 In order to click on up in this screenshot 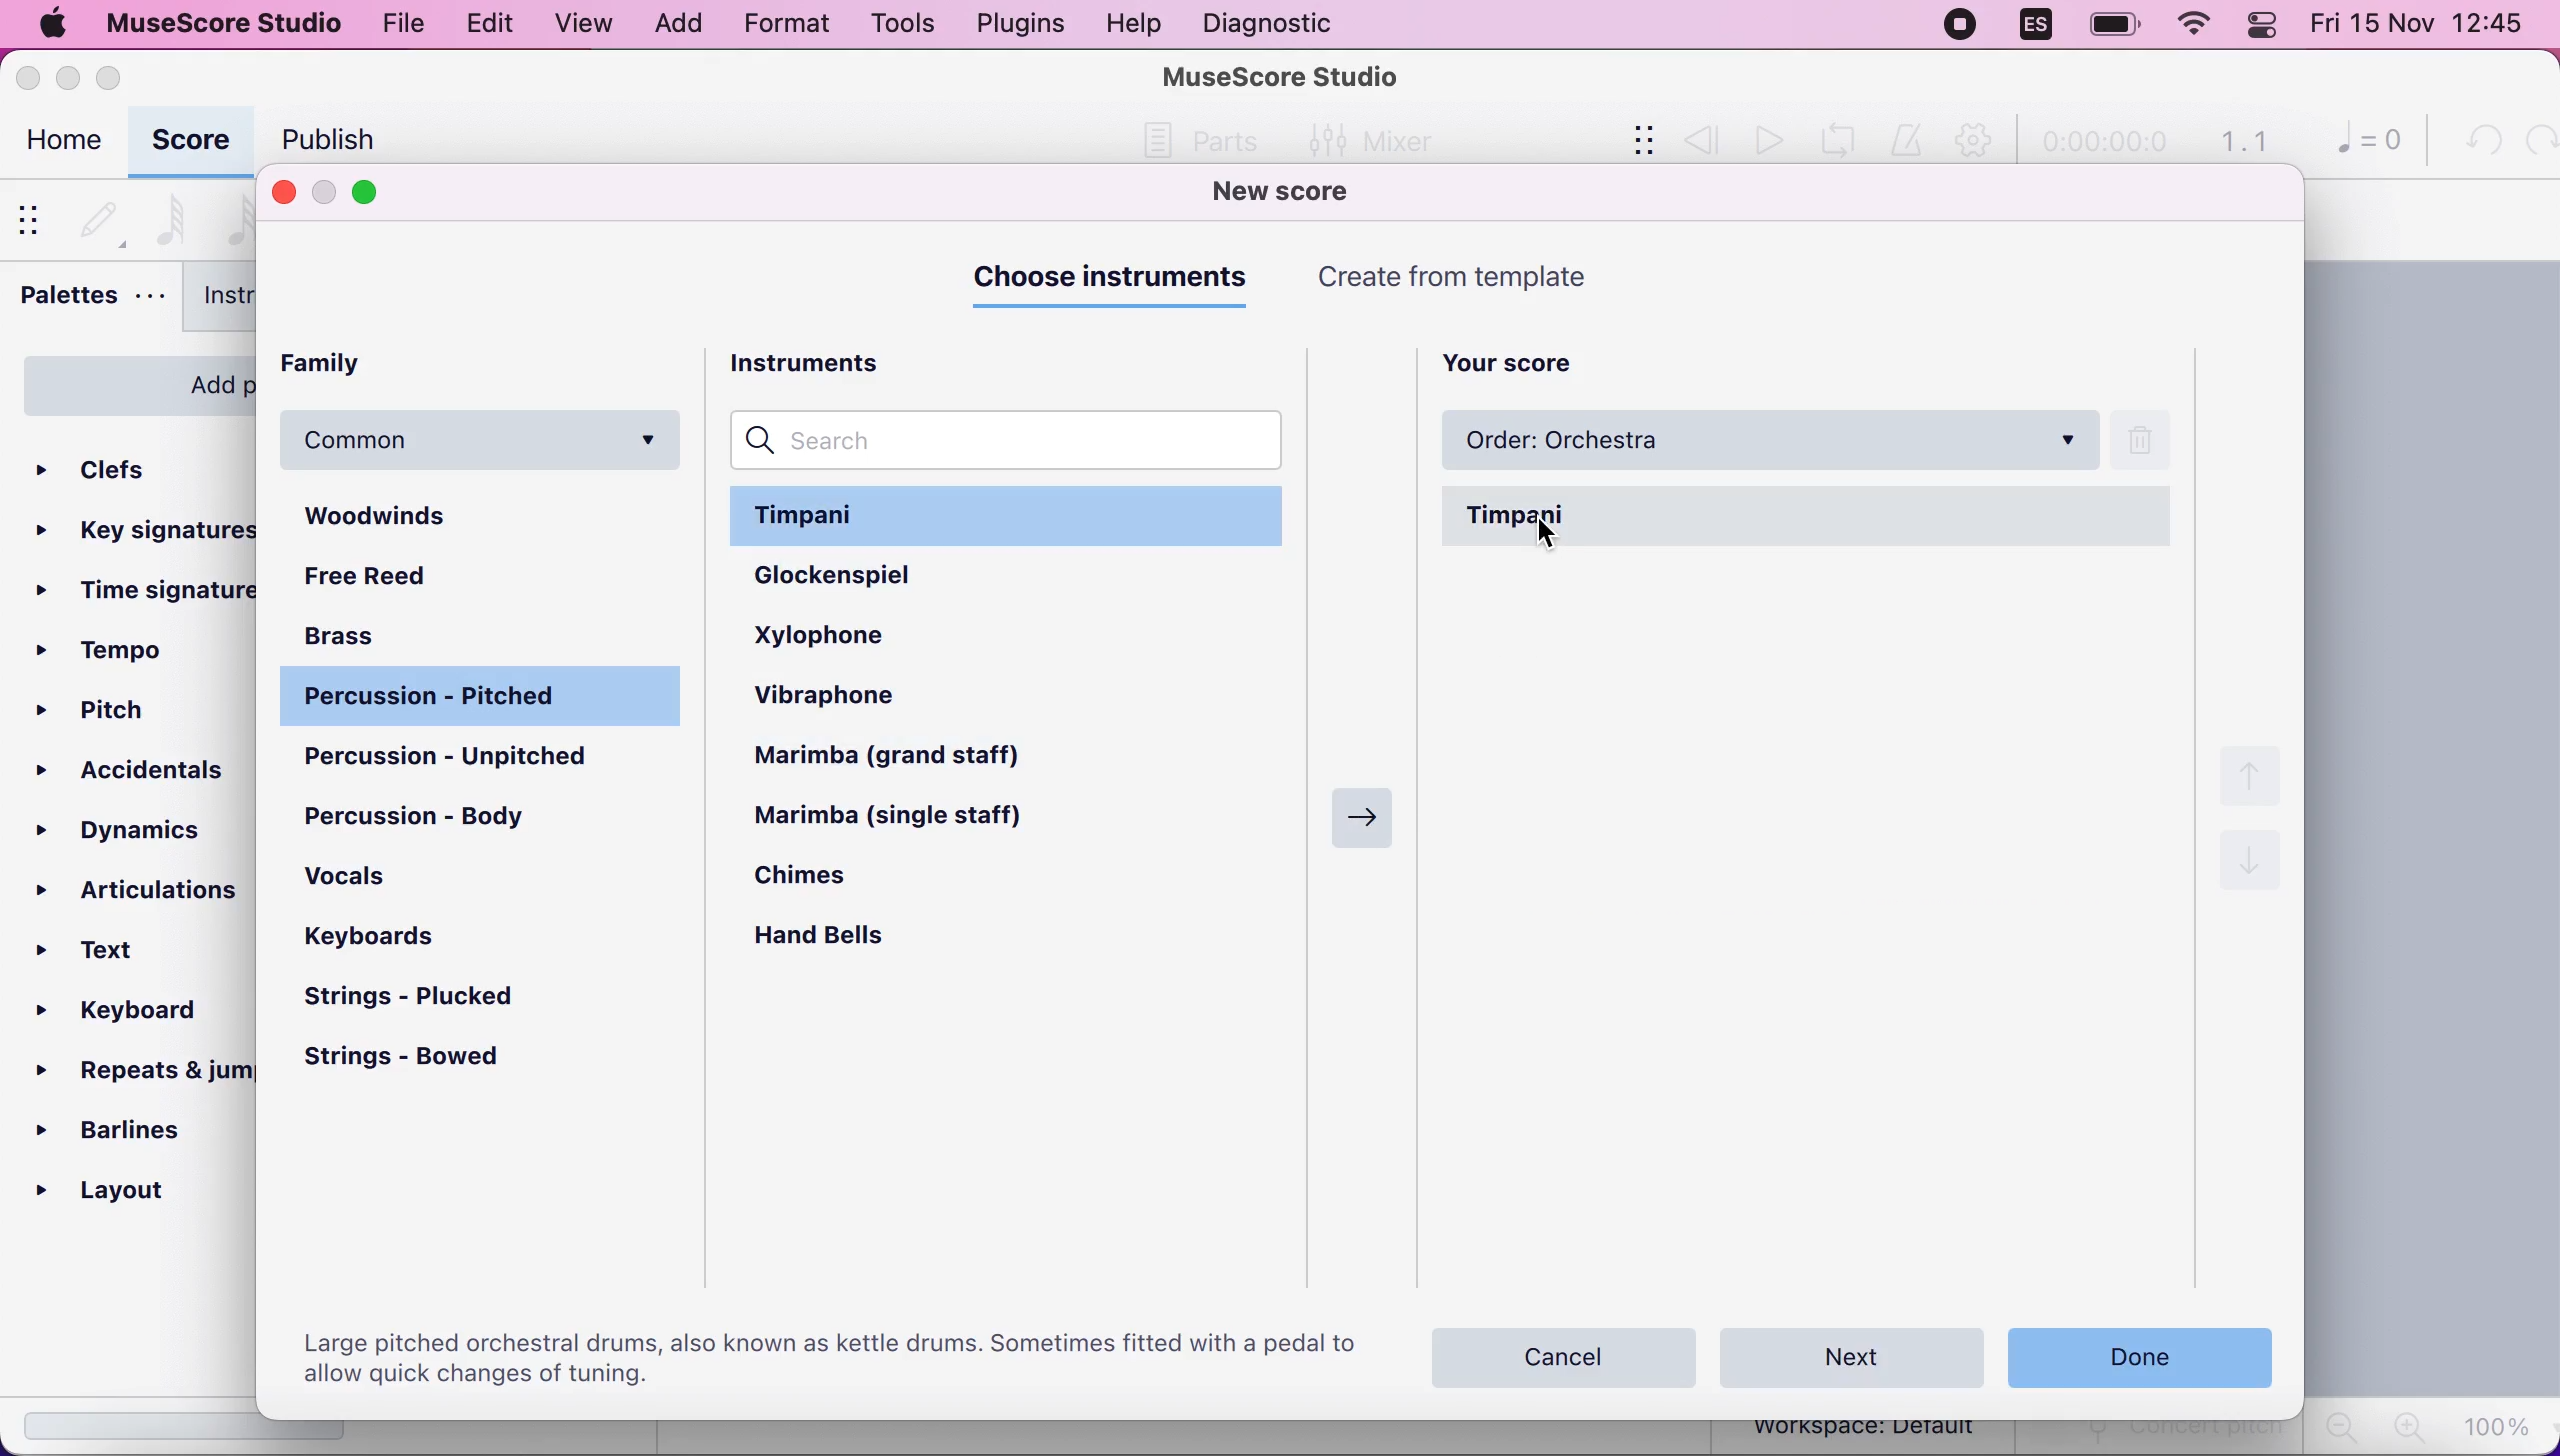, I will do `click(2256, 773)`.